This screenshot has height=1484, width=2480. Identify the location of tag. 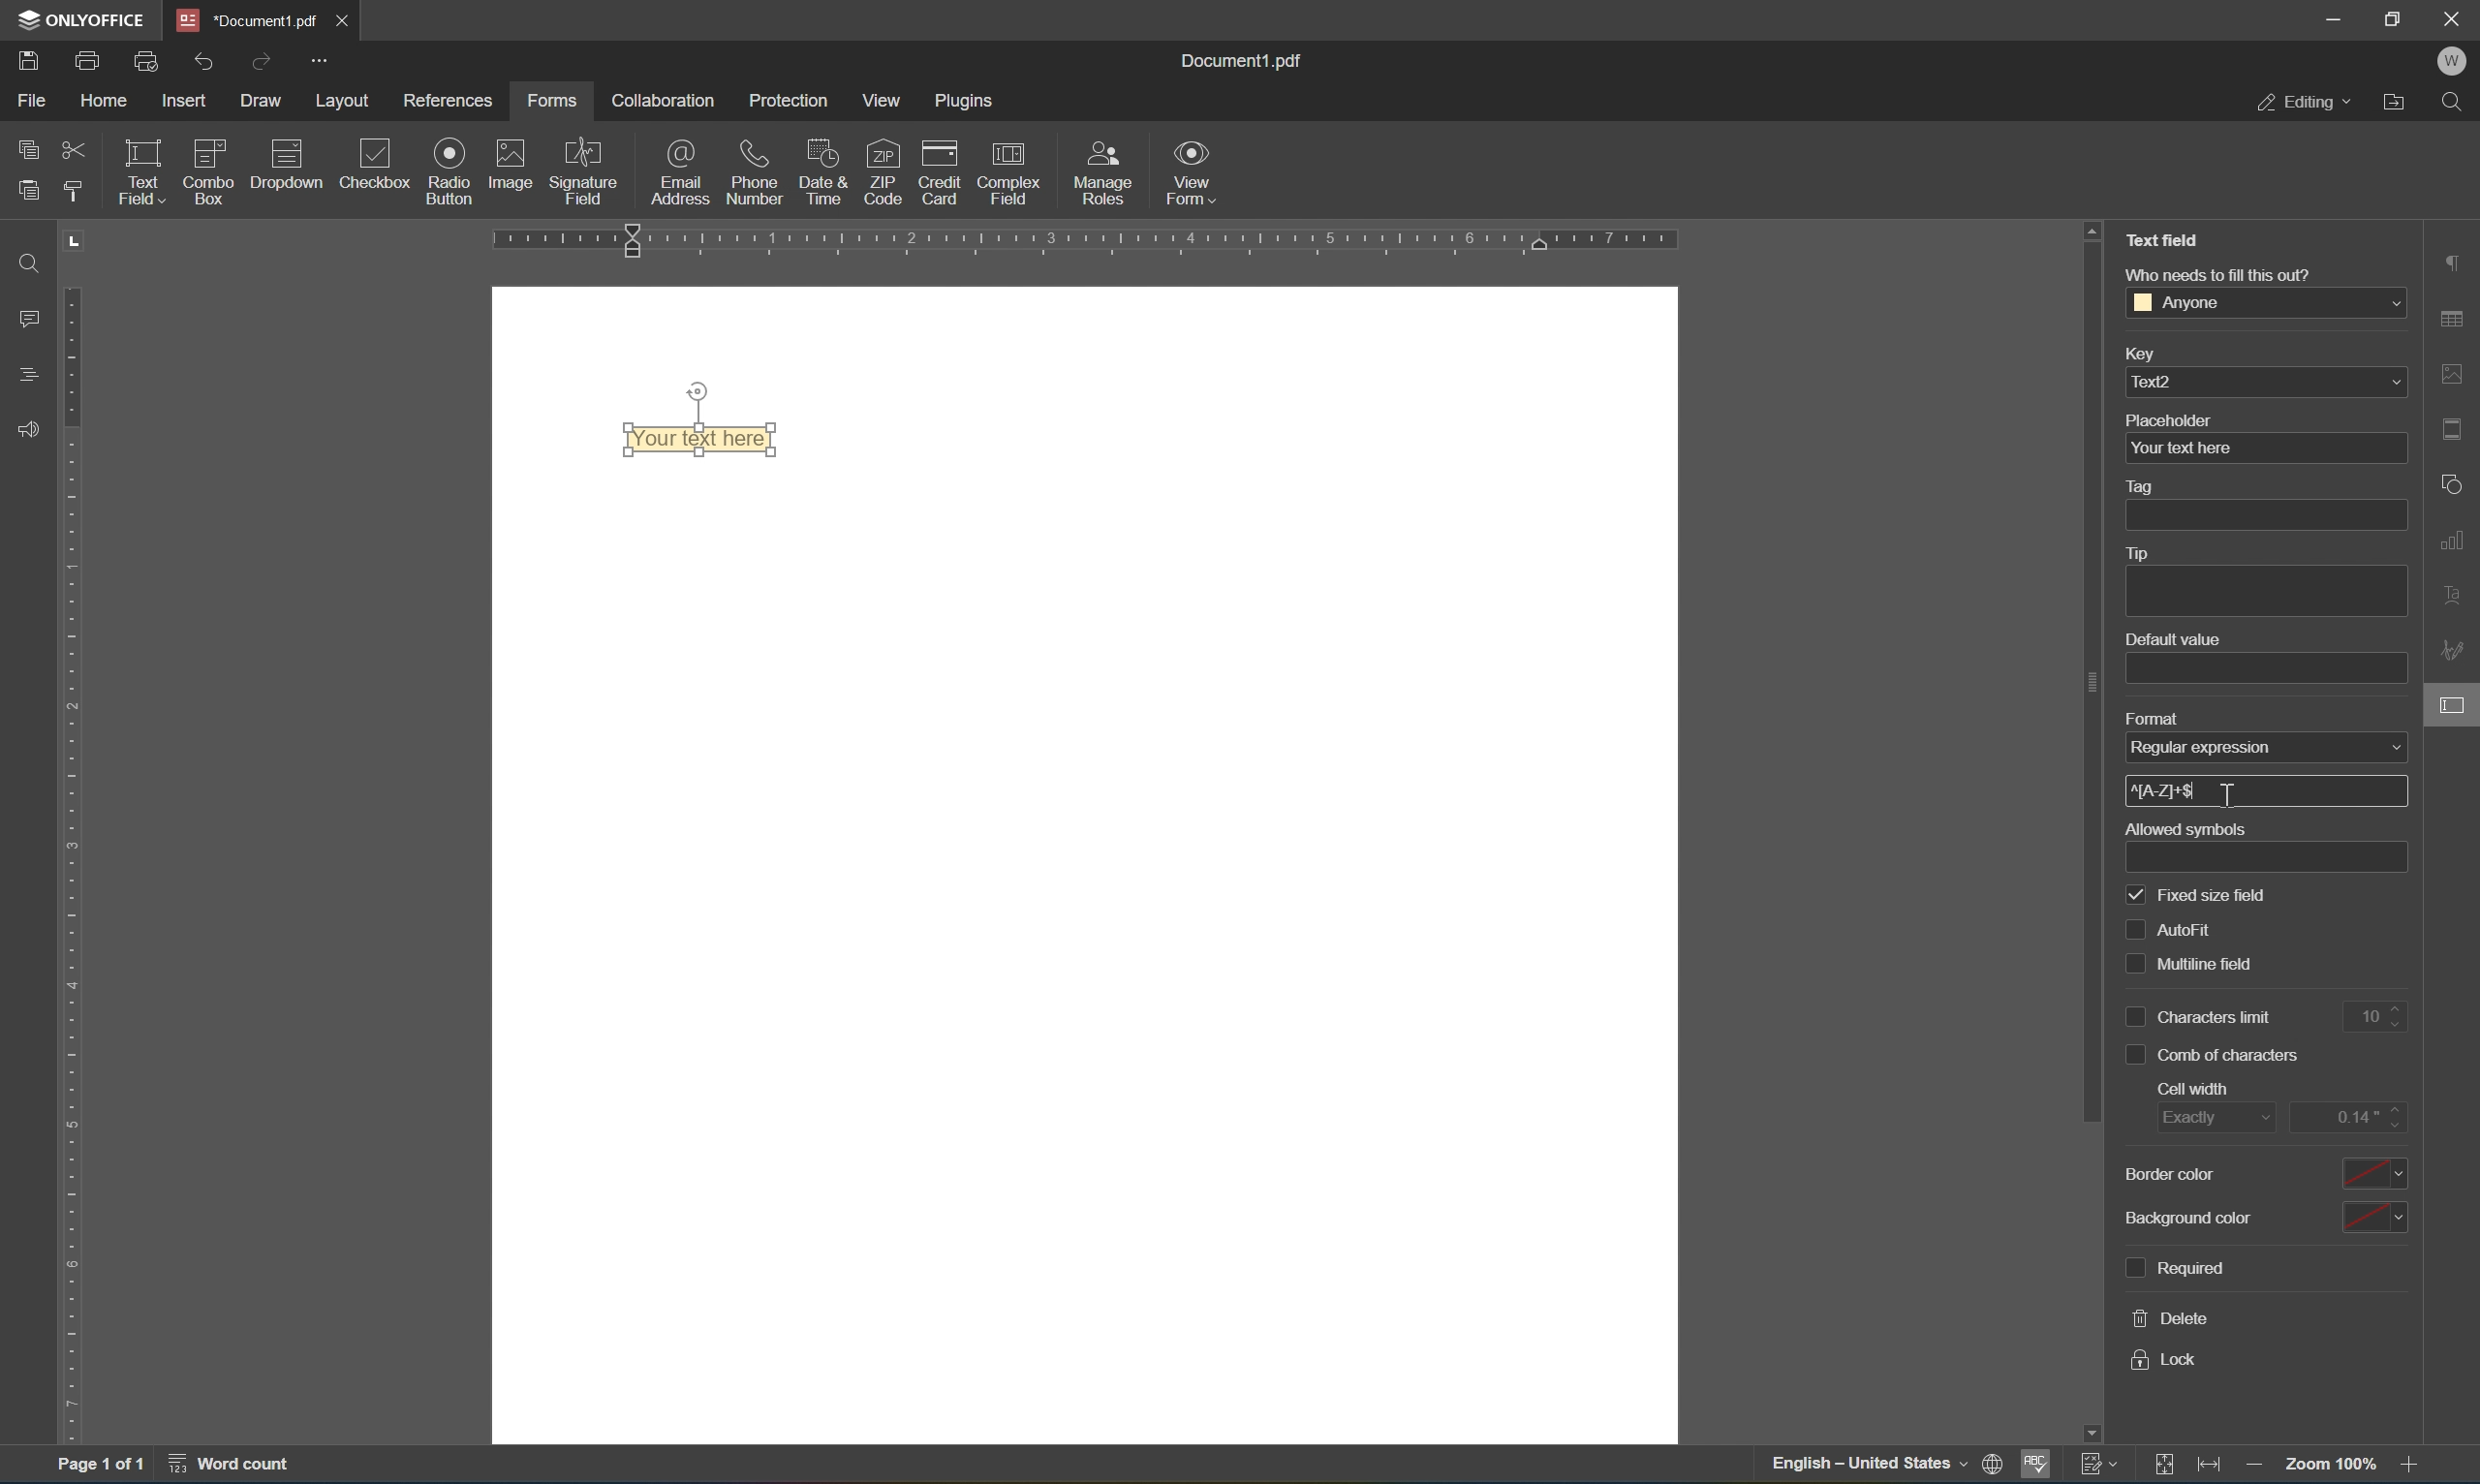
(2148, 484).